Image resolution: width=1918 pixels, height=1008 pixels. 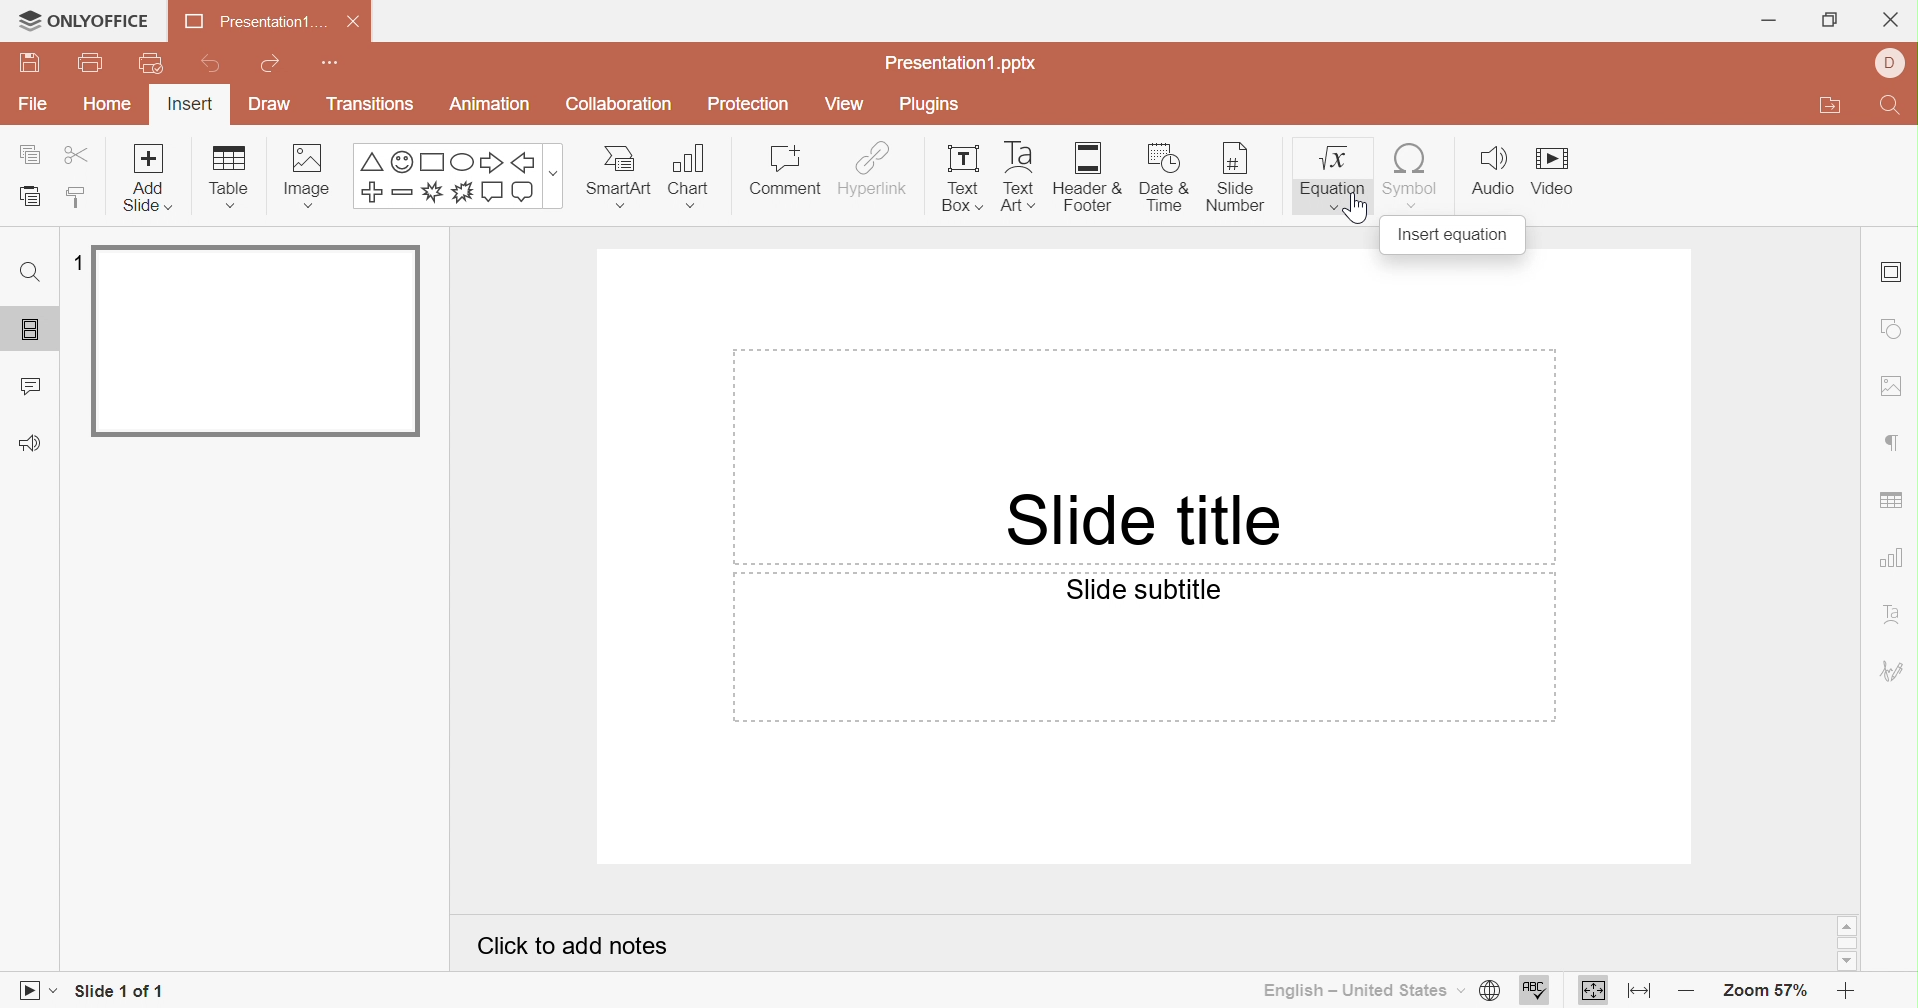 I want to click on Scroll Down, so click(x=1847, y=962).